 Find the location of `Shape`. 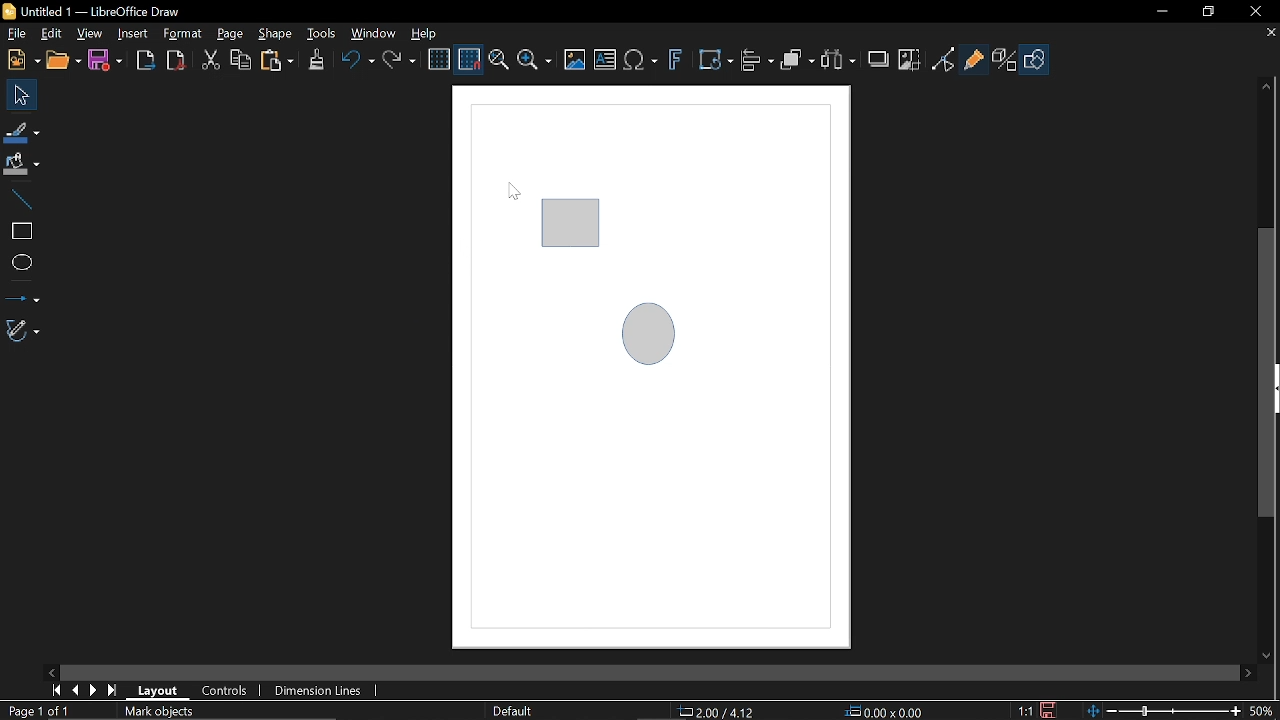

Shape is located at coordinates (275, 36).